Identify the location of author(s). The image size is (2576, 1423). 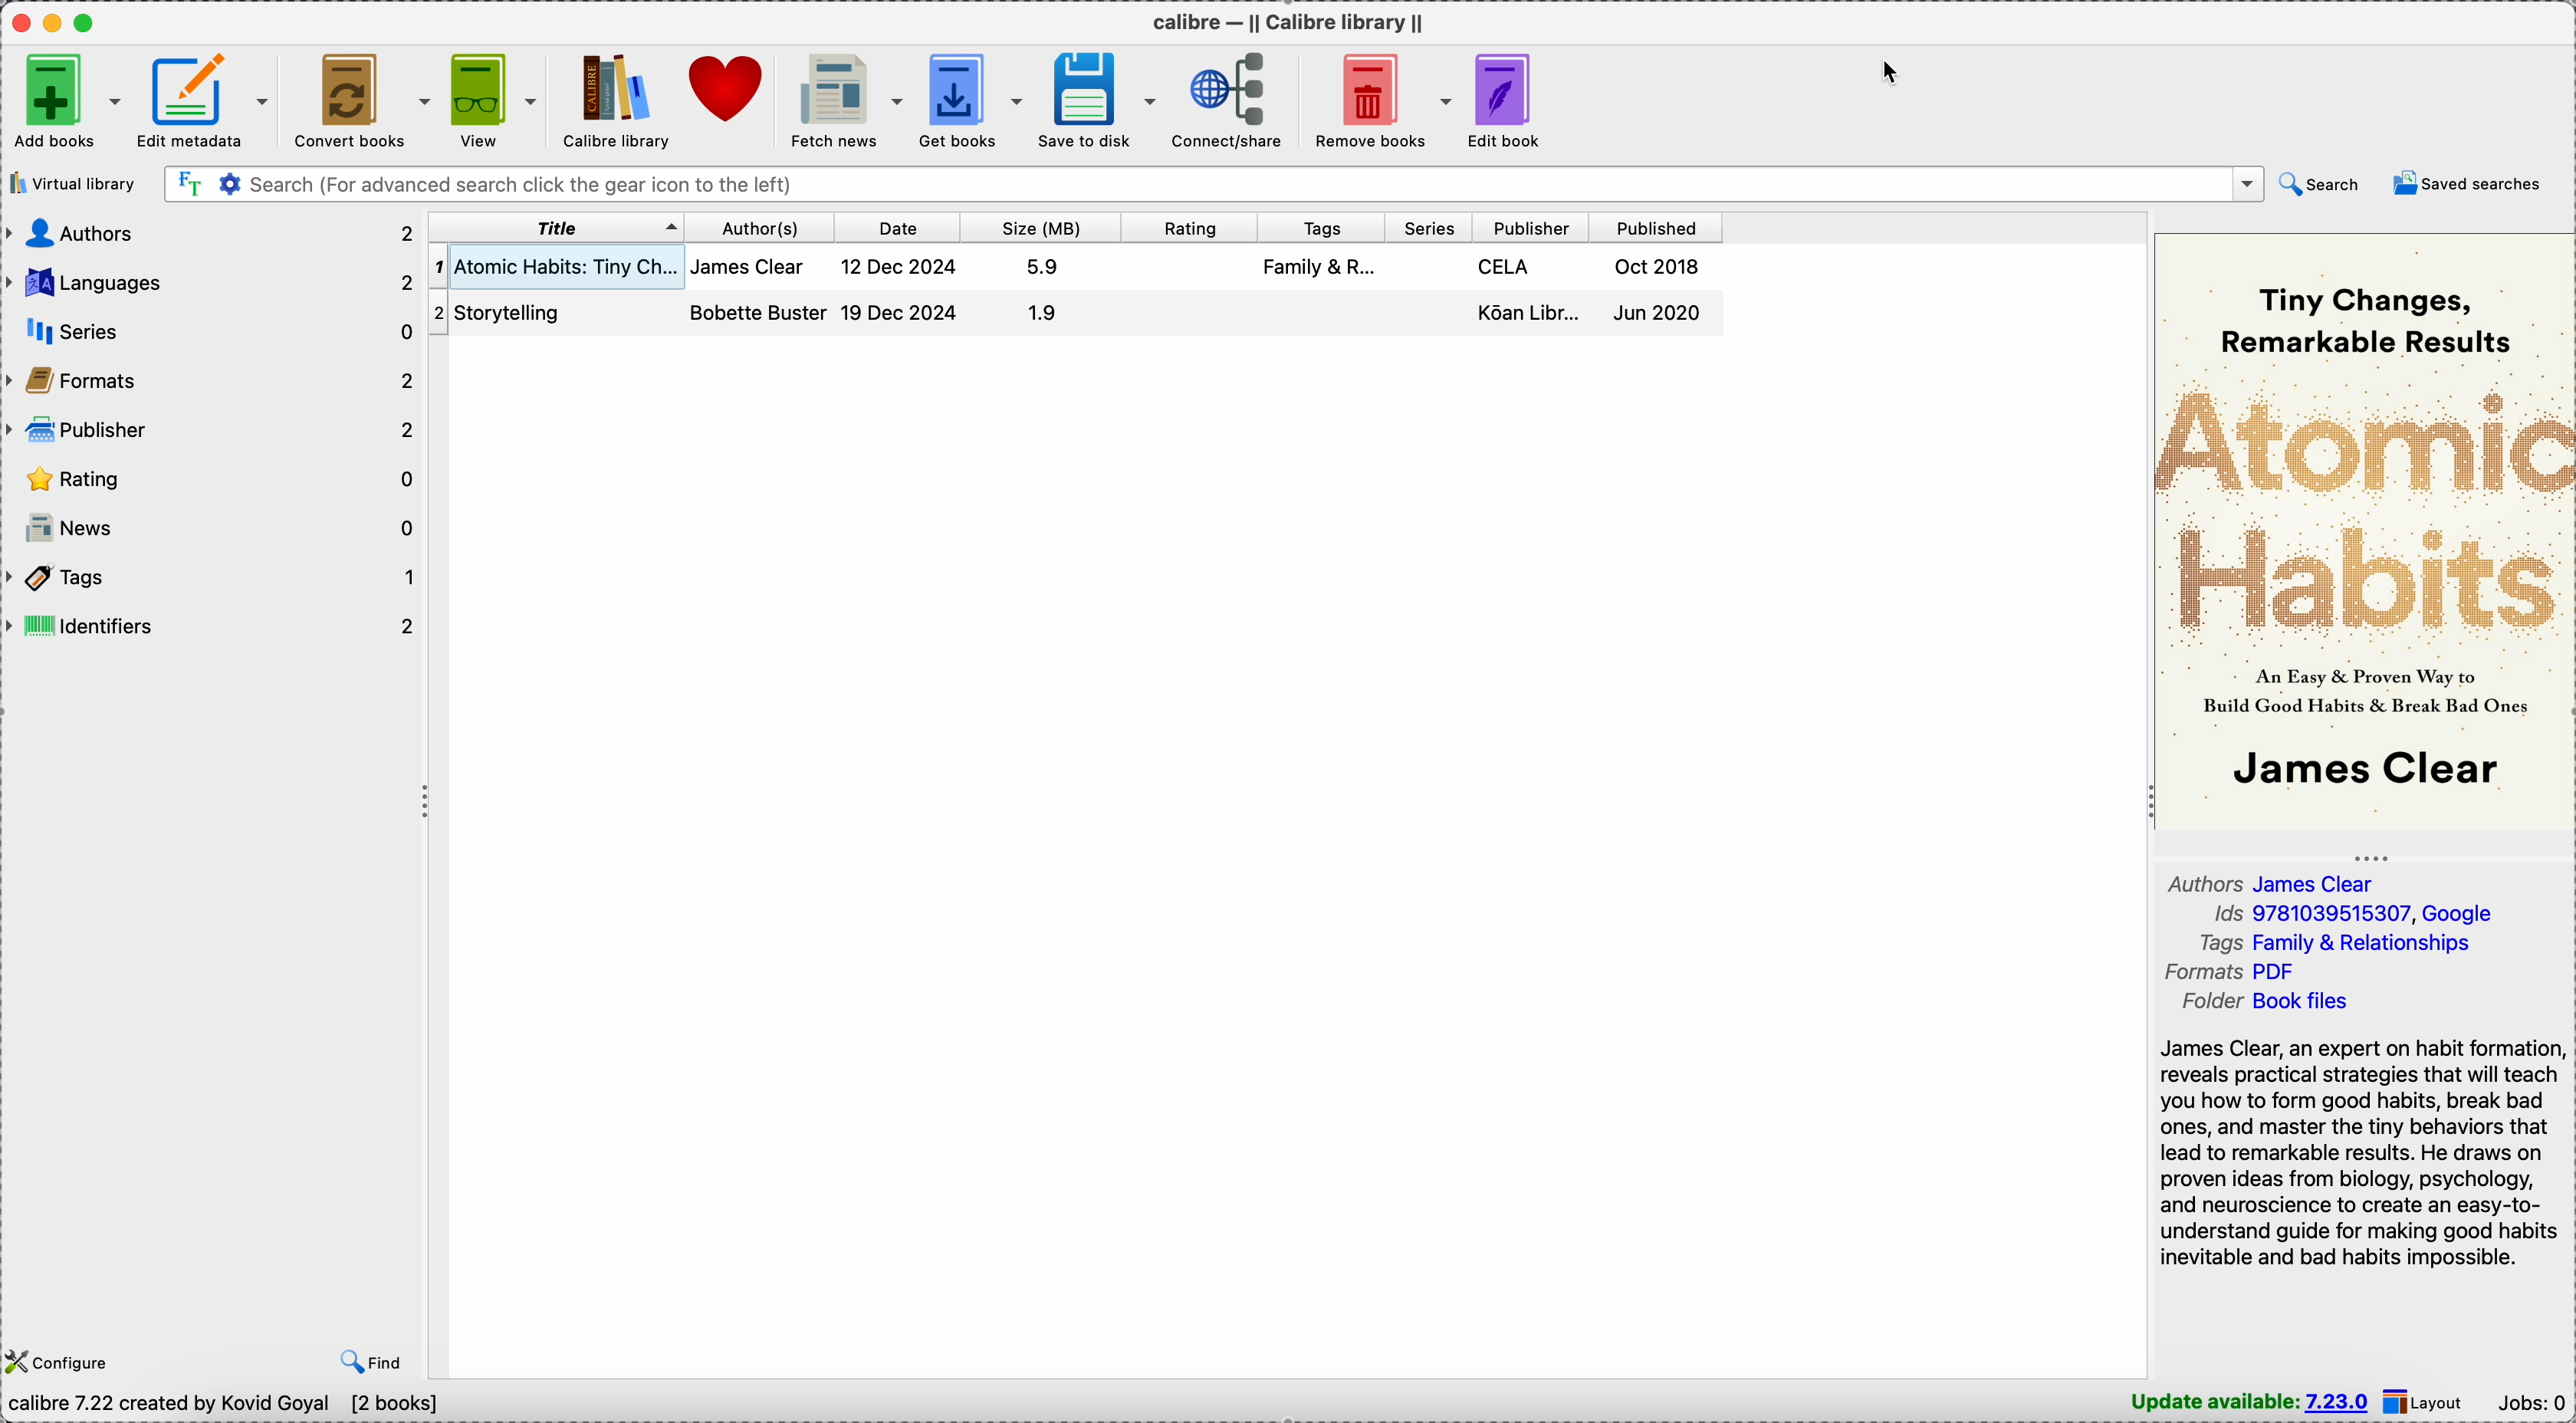
(755, 229).